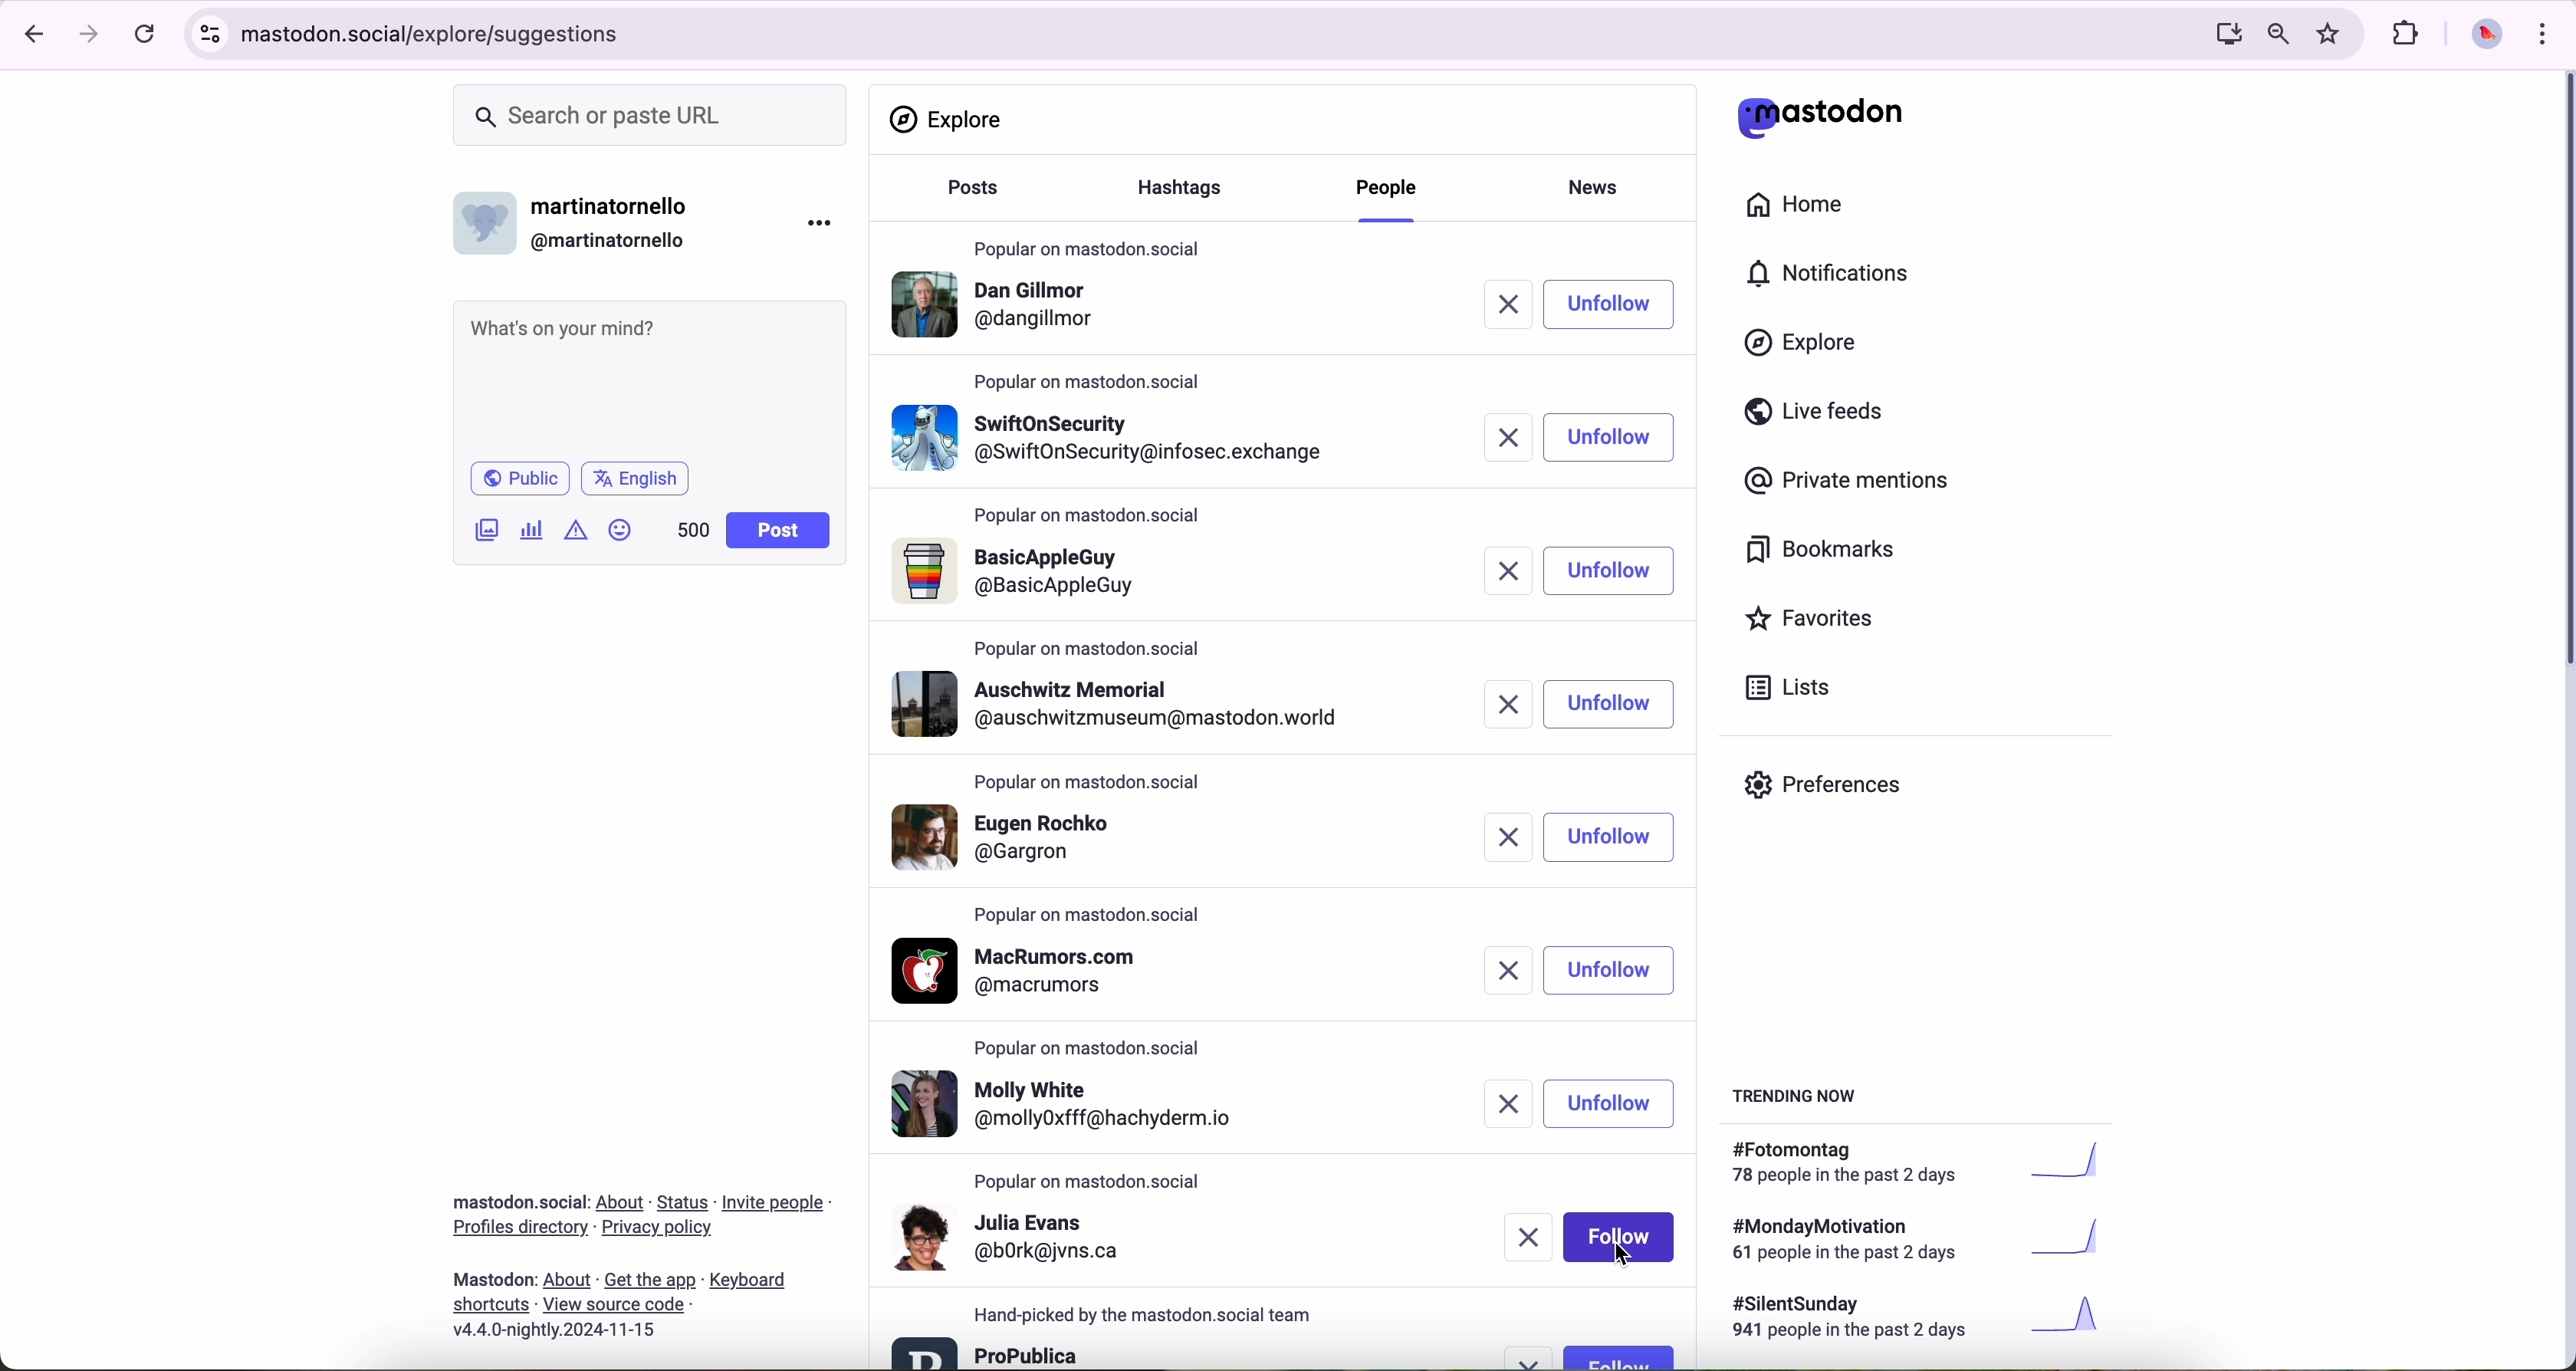 This screenshot has height=1371, width=2576. I want to click on unfollow, so click(1611, 704).